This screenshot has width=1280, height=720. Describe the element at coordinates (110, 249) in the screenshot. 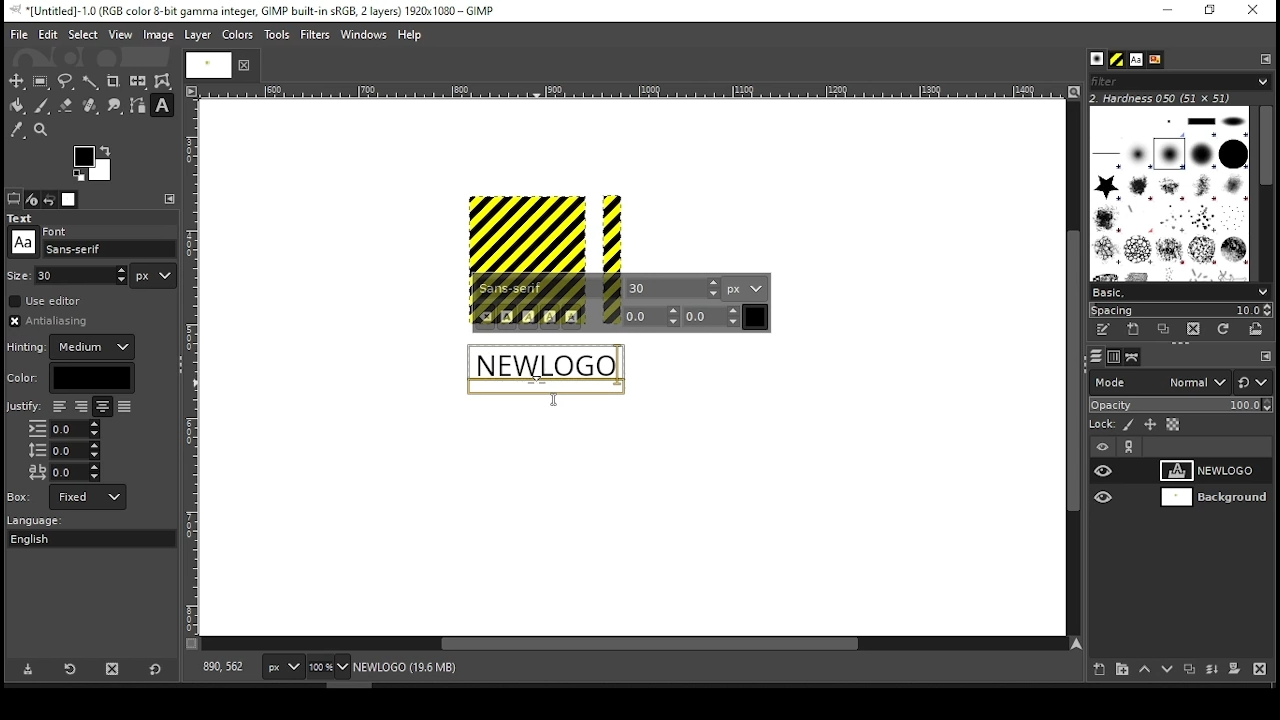

I see `font` at that location.